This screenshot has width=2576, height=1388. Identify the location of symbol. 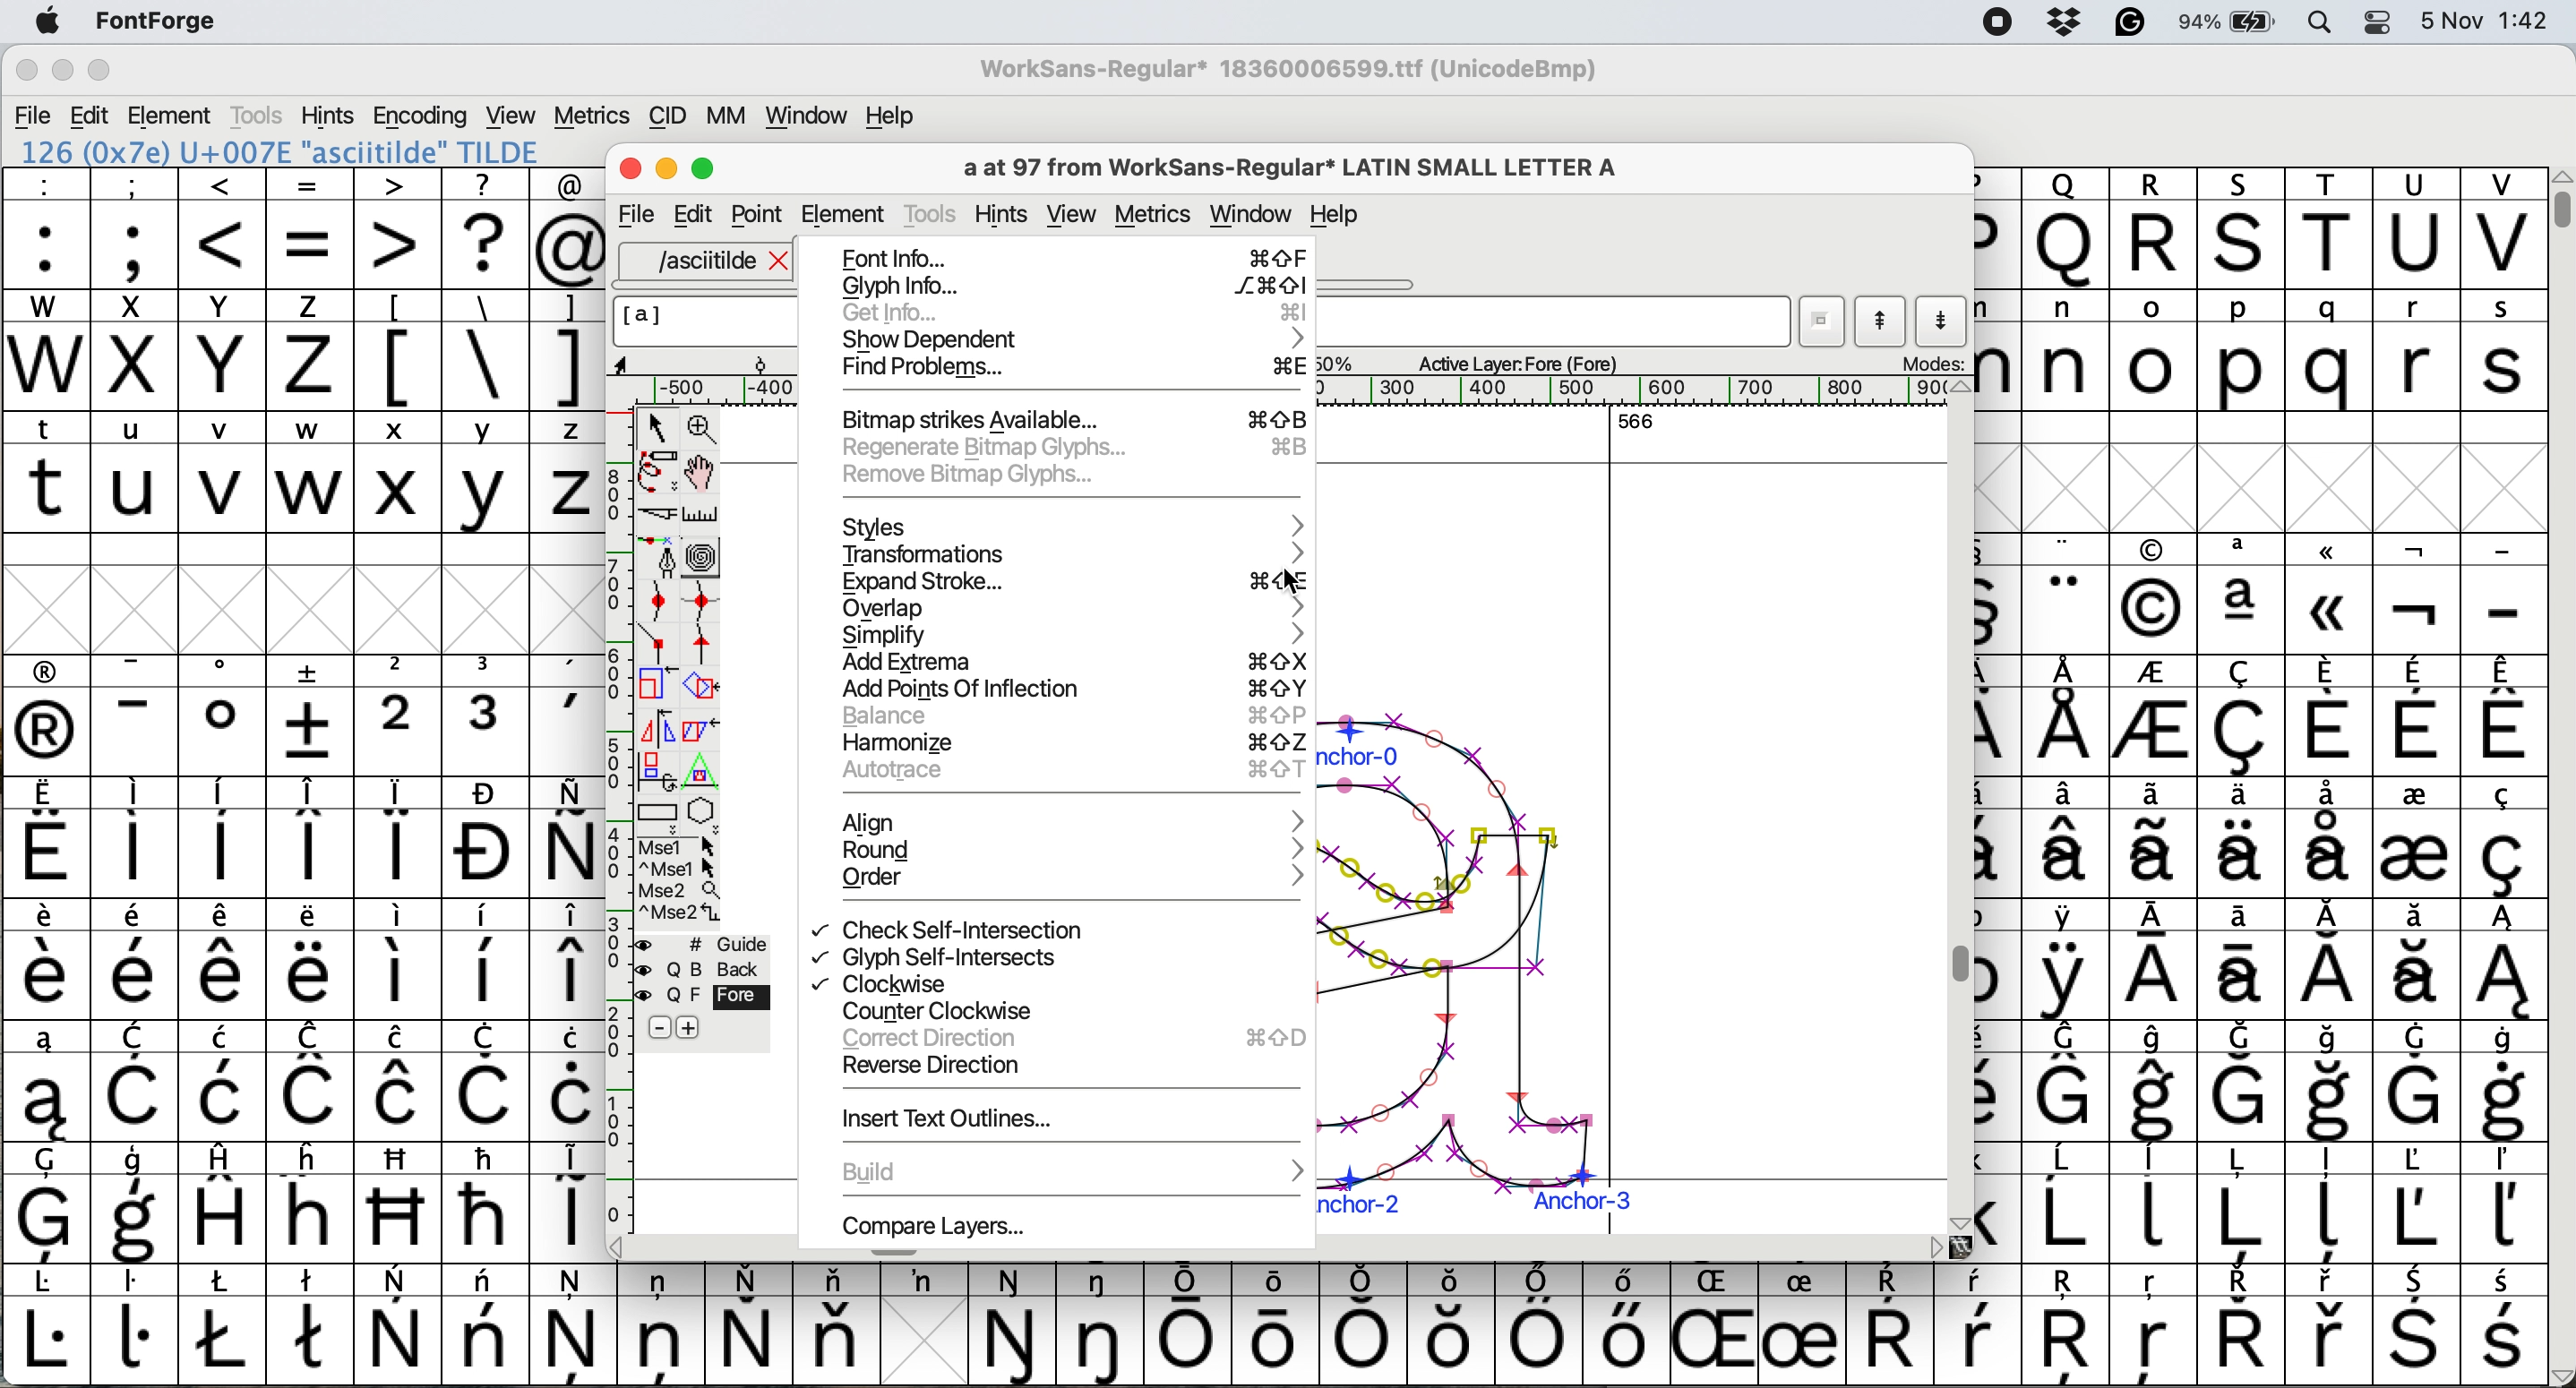
(141, 1083).